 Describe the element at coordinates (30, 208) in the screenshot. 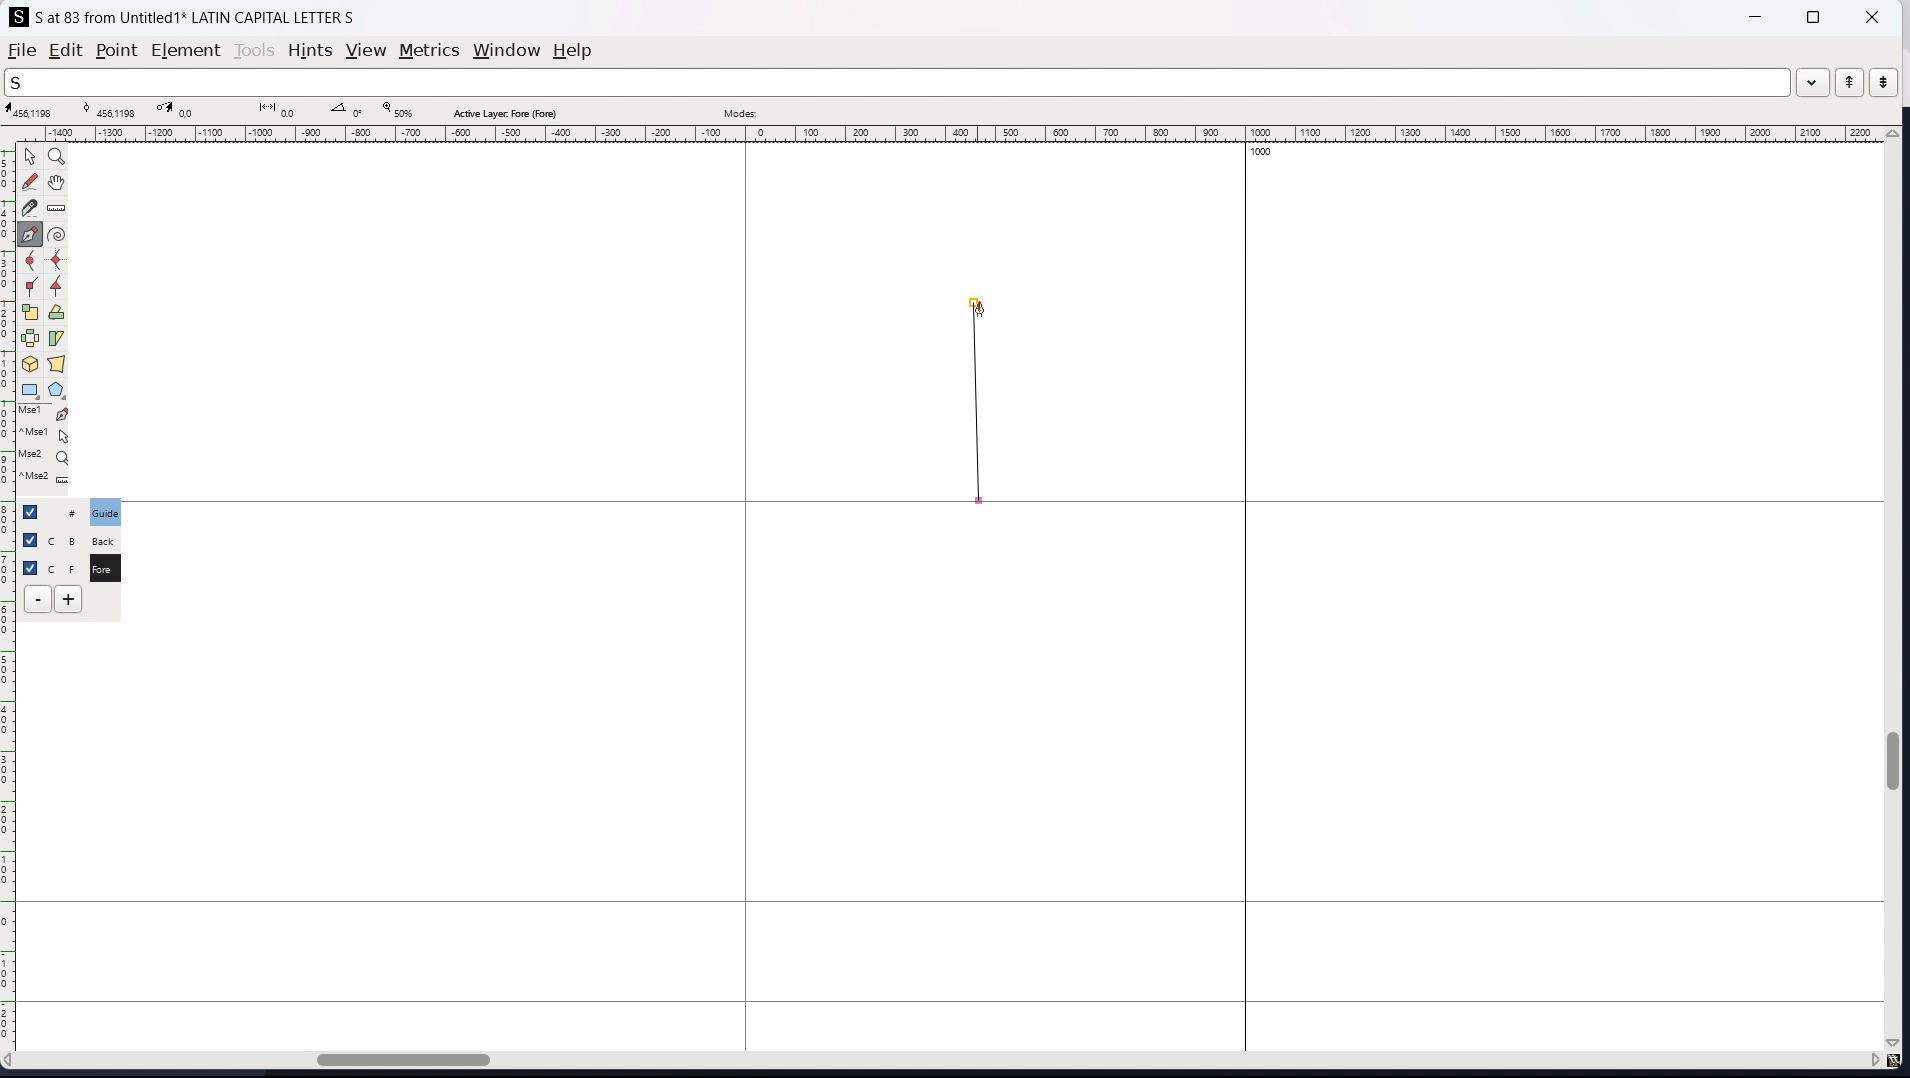

I see `cut splines in two` at that location.